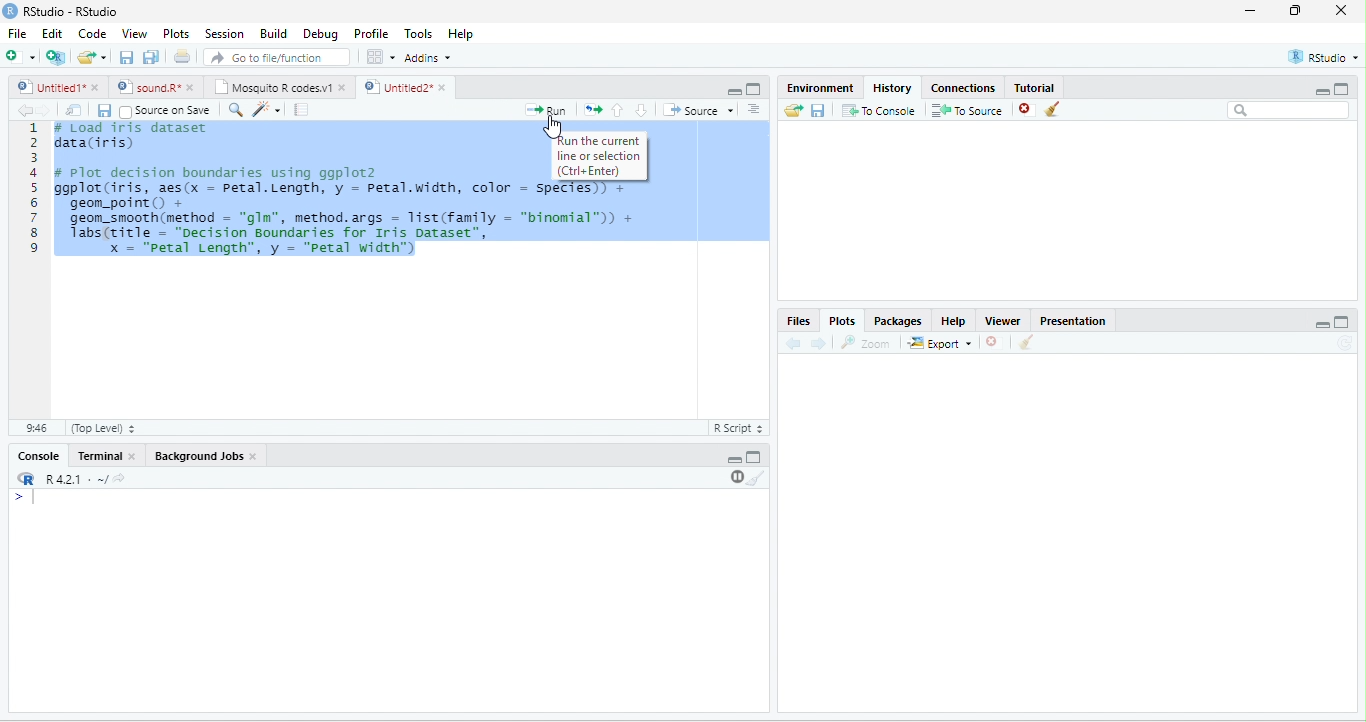 The height and width of the screenshot is (722, 1366). I want to click on Help, so click(954, 321).